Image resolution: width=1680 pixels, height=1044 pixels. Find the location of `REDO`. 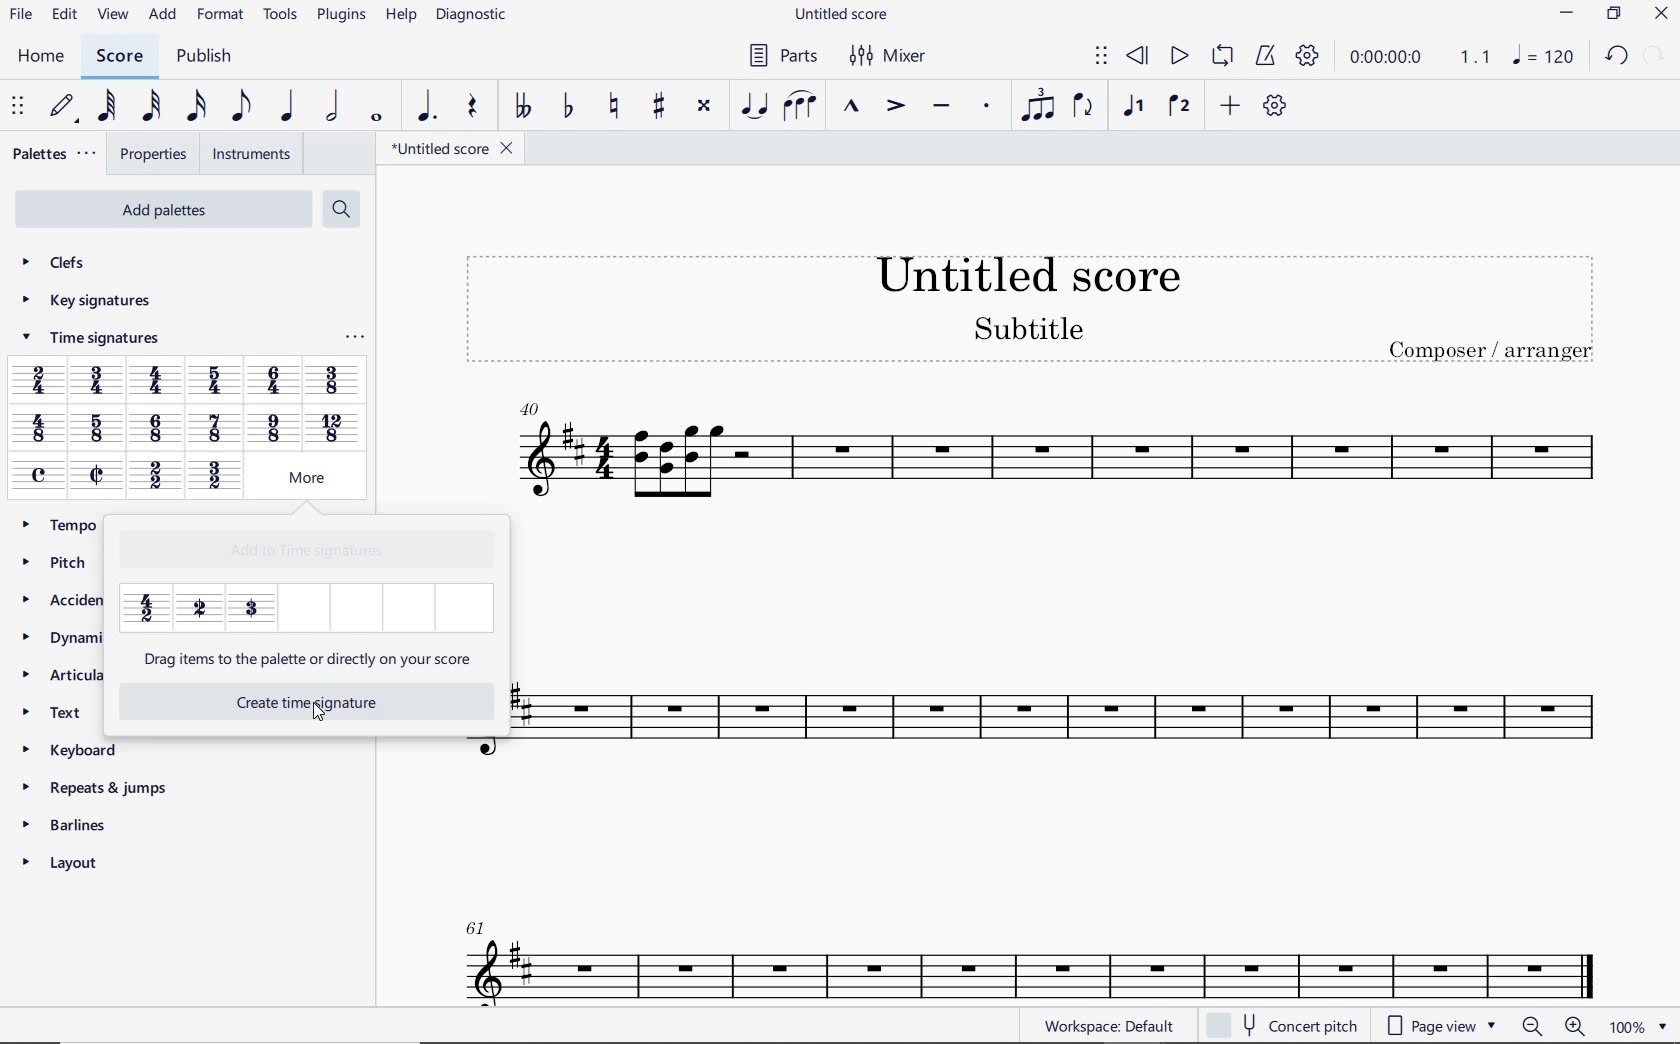

REDO is located at coordinates (1655, 54).